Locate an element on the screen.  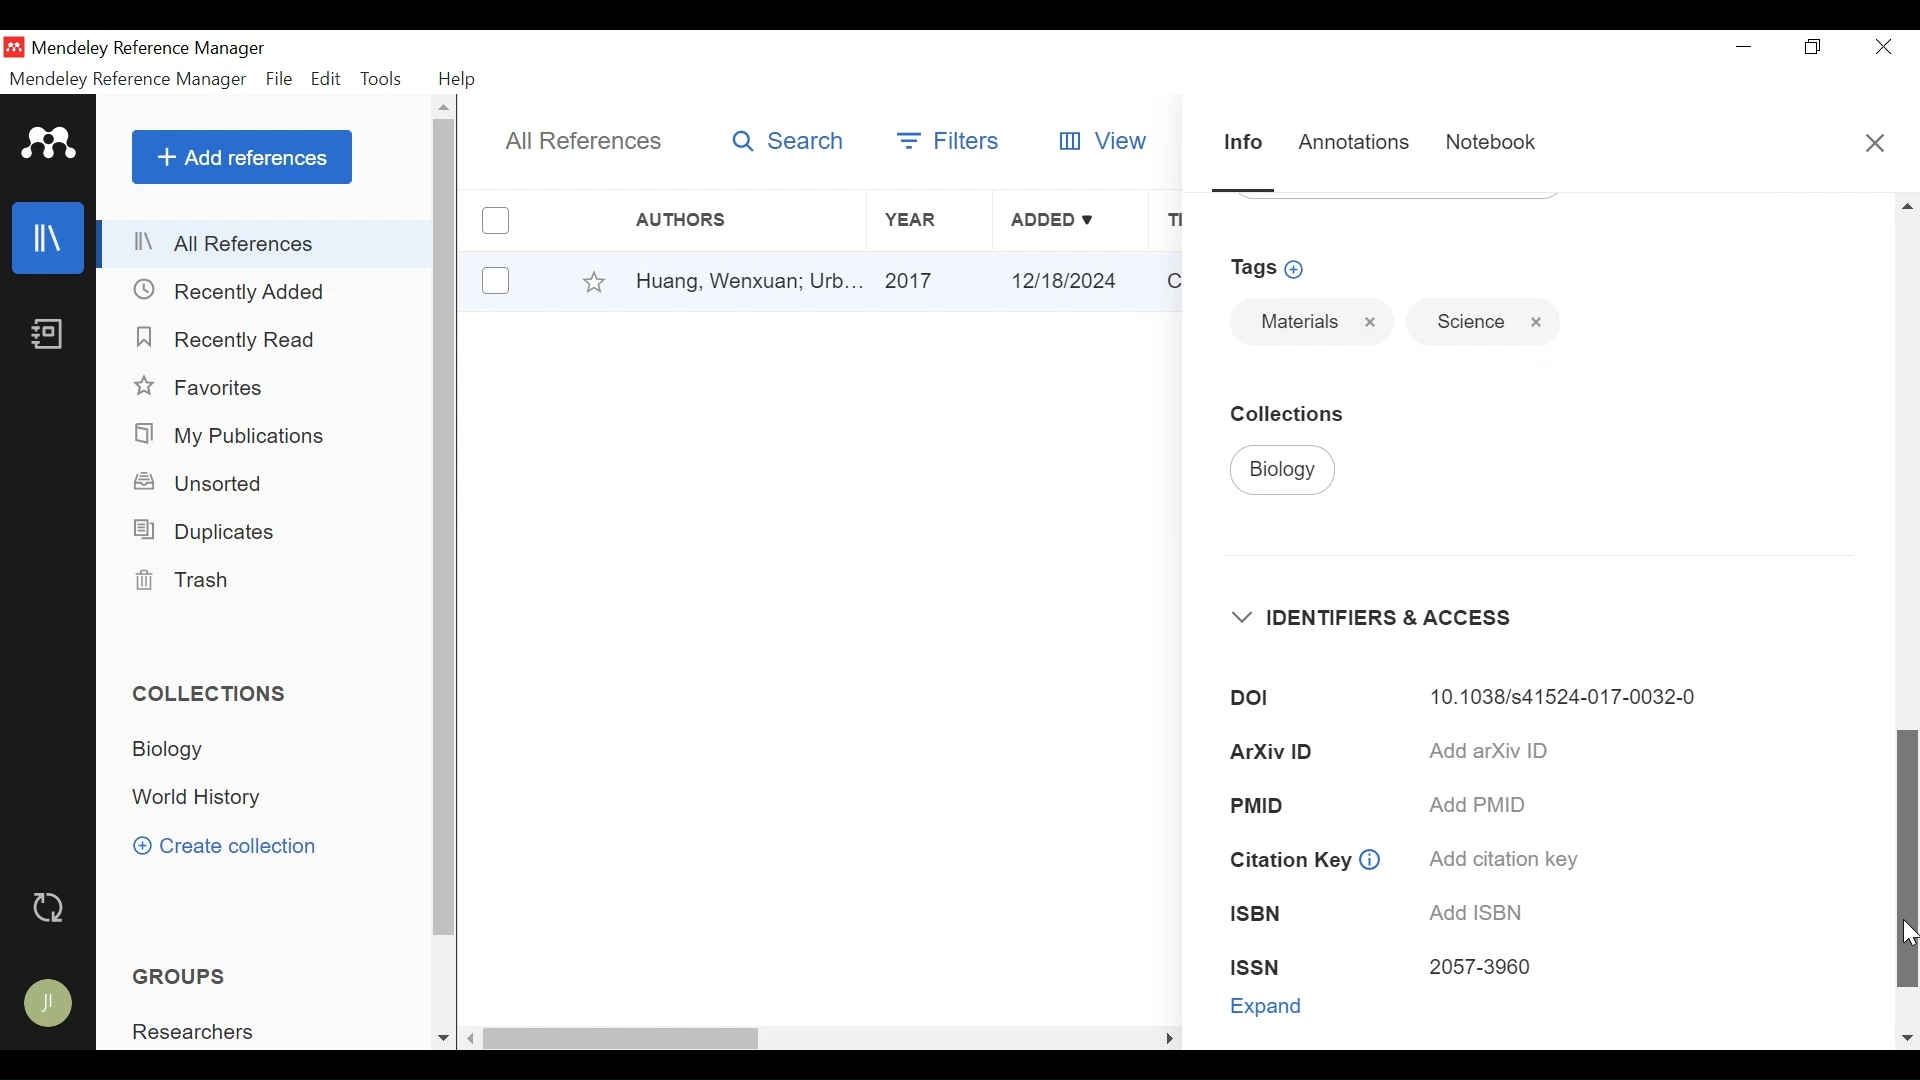
2017 is located at coordinates (931, 282).